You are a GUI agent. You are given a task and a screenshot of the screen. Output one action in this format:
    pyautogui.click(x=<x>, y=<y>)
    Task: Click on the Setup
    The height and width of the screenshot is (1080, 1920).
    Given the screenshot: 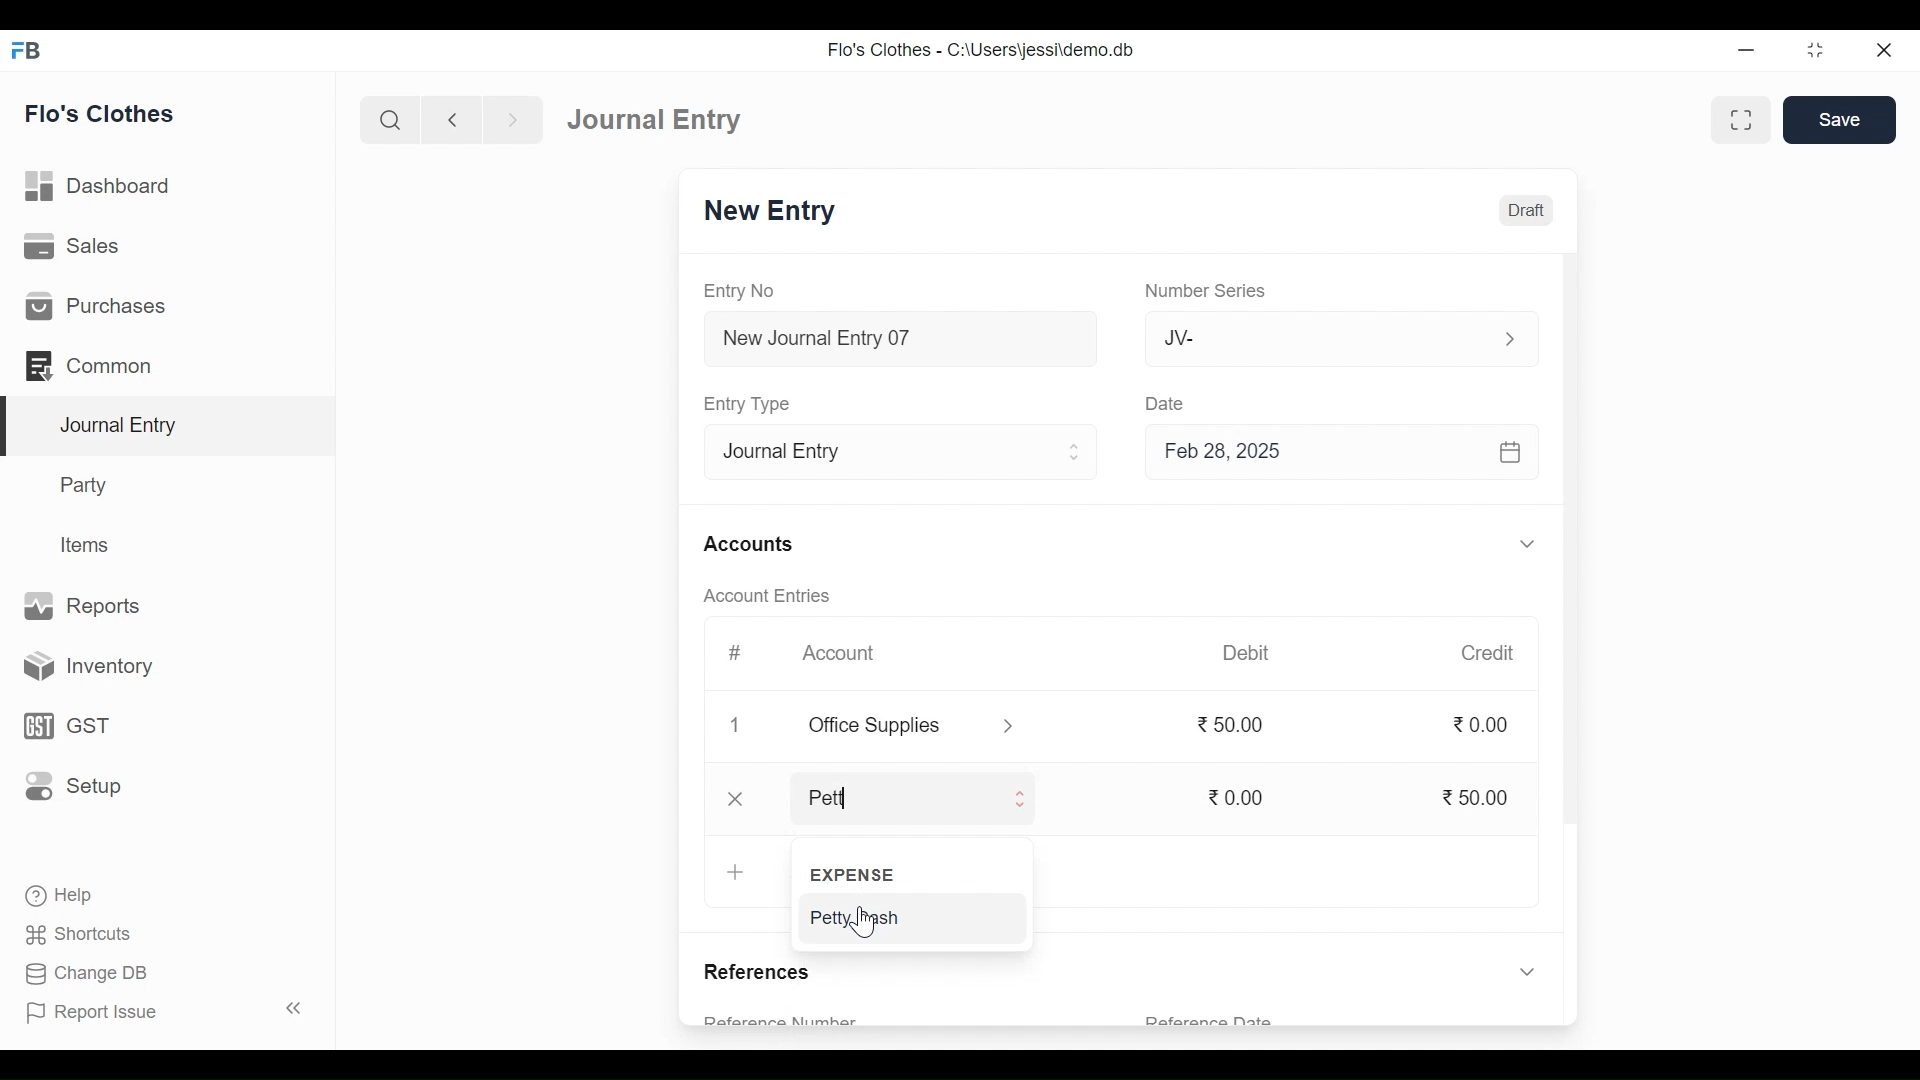 What is the action you would take?
    pyautogui.click(x=73, y=784)
    